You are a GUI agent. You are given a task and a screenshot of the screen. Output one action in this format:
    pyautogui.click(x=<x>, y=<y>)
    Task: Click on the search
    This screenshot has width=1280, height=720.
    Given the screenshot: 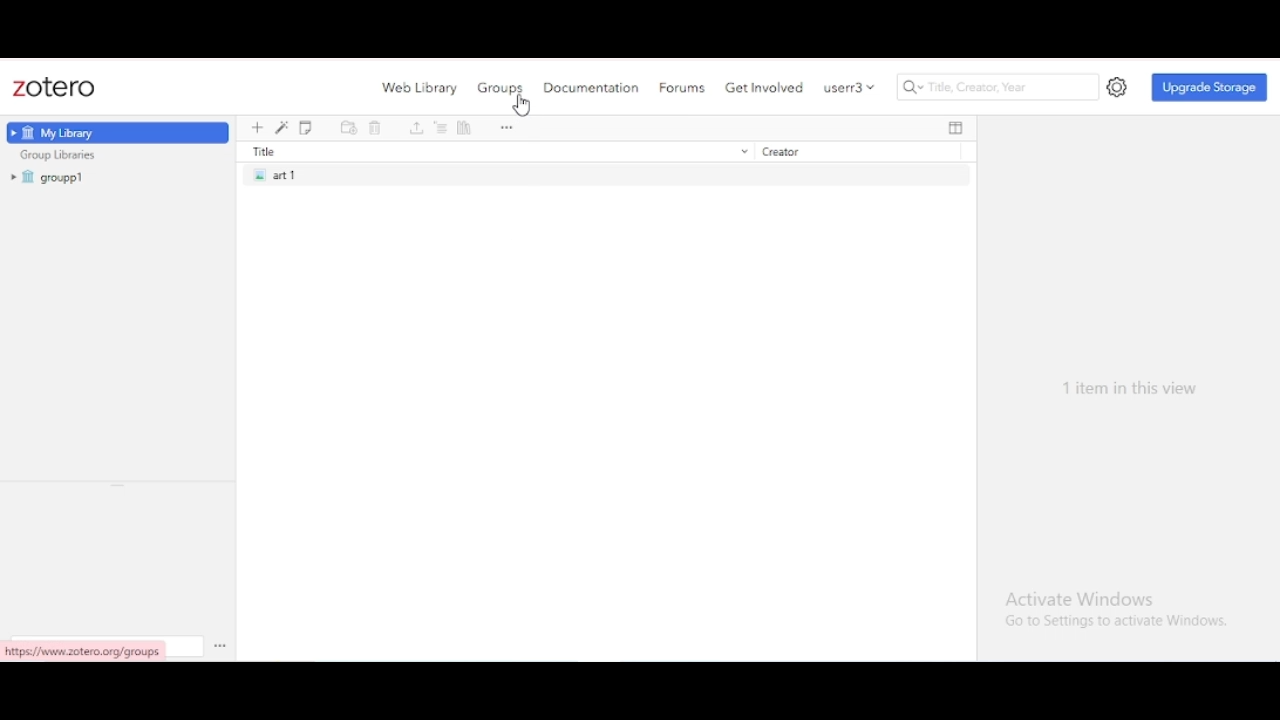 What is the action you would take?
    pyautogui.click(x=999, y=87)
    